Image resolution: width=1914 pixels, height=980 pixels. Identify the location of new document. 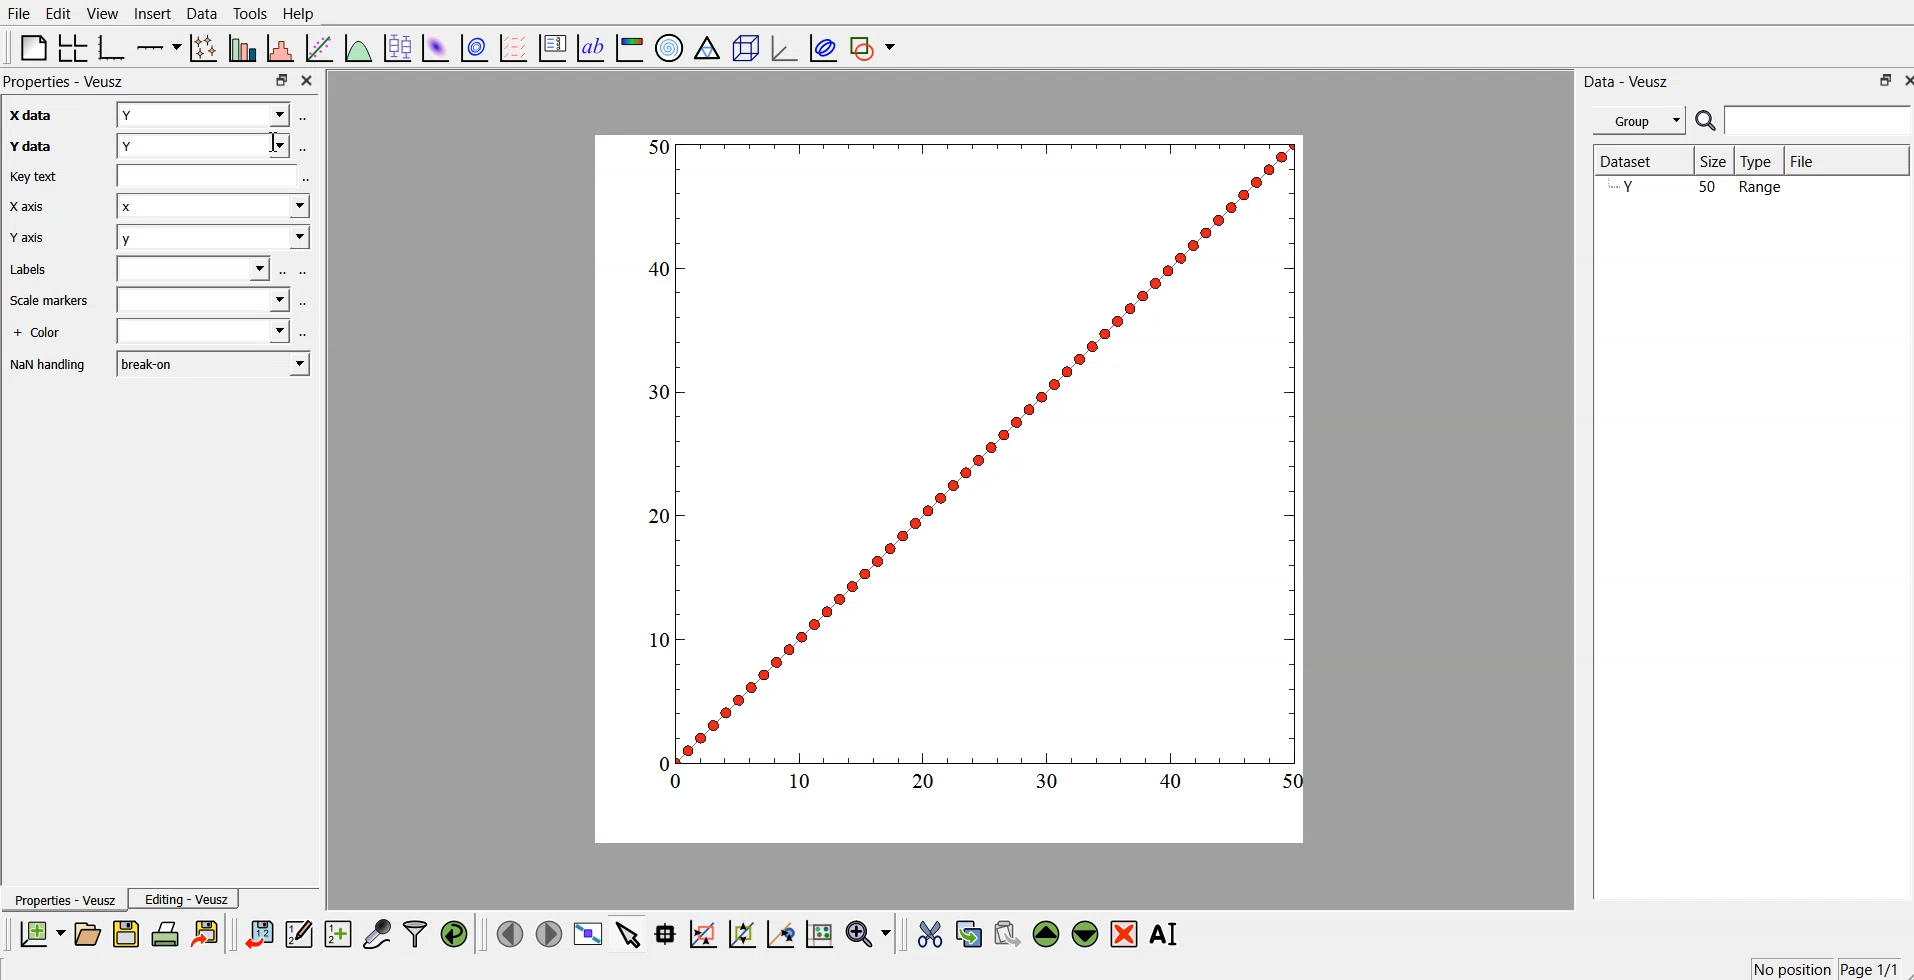
(44, 933).